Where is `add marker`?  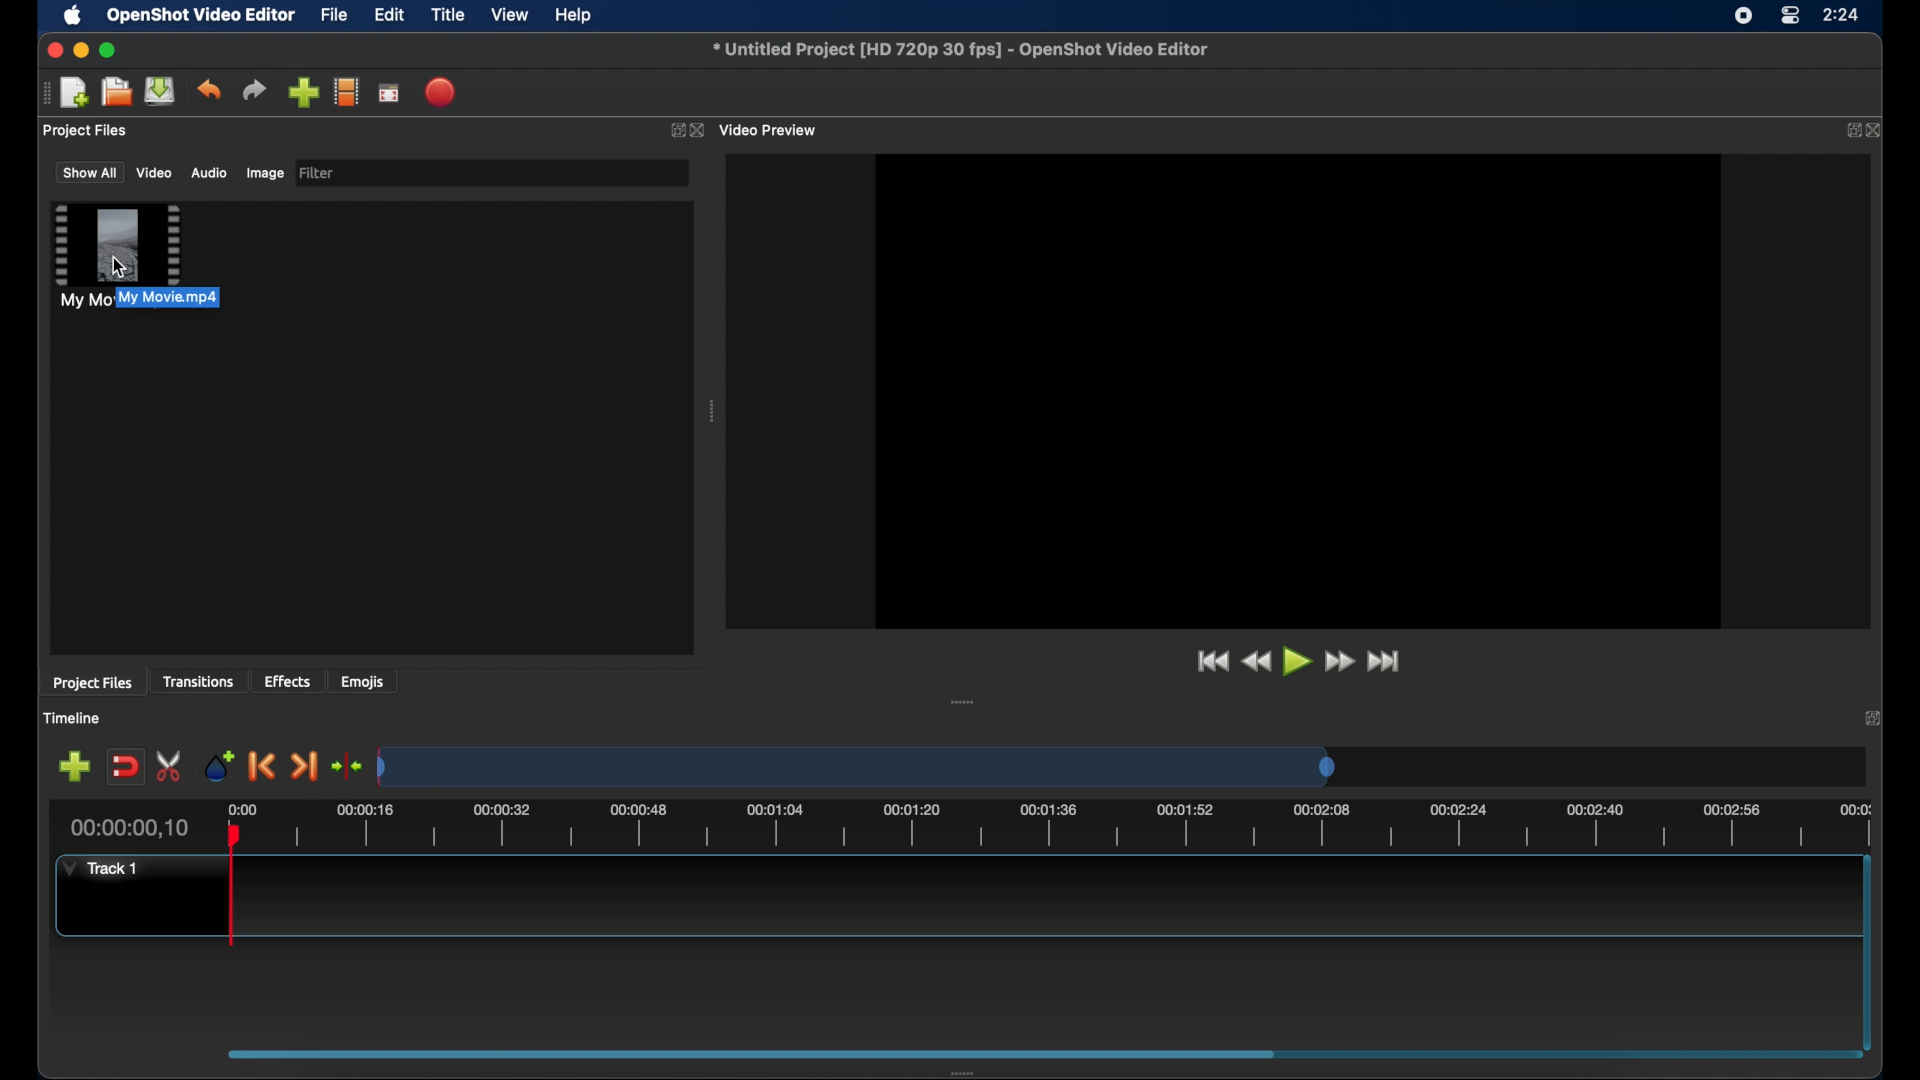 add marker is located at coordinates (218, 764).